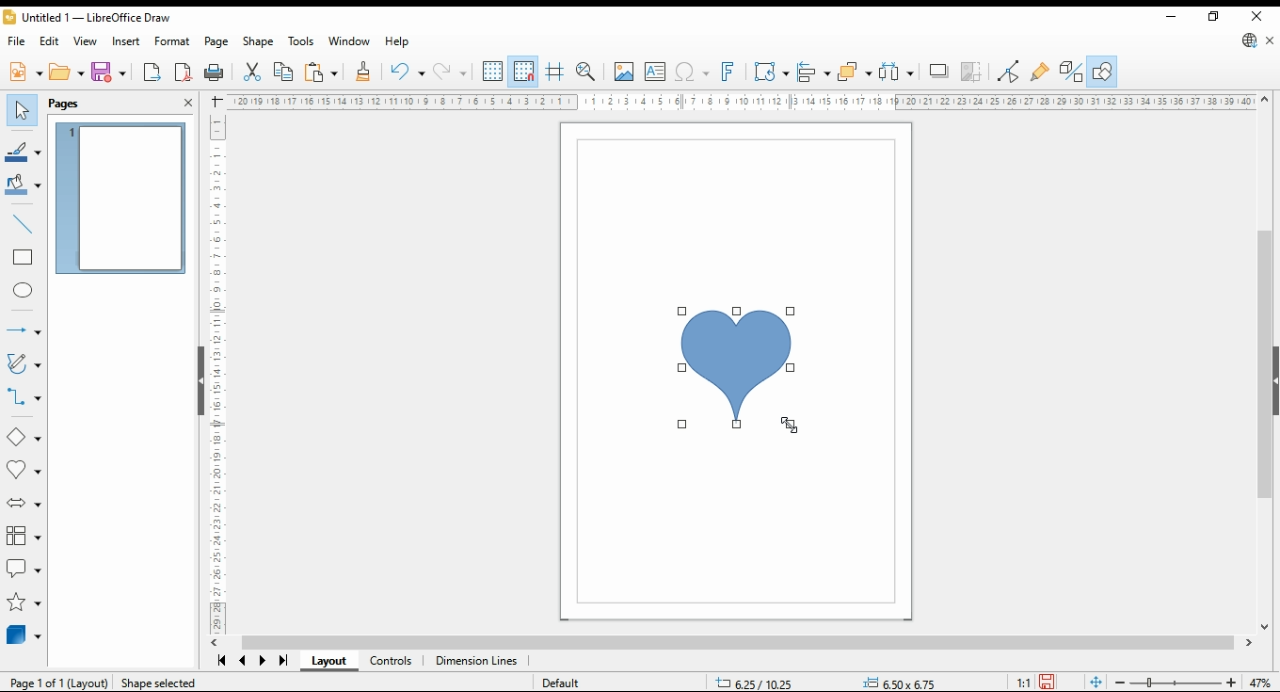 The height and width of the screenshot is (692, 1280). Describe the element at coordinates (1266, 360) in the screenshot. I see `scroll bar` at that location.